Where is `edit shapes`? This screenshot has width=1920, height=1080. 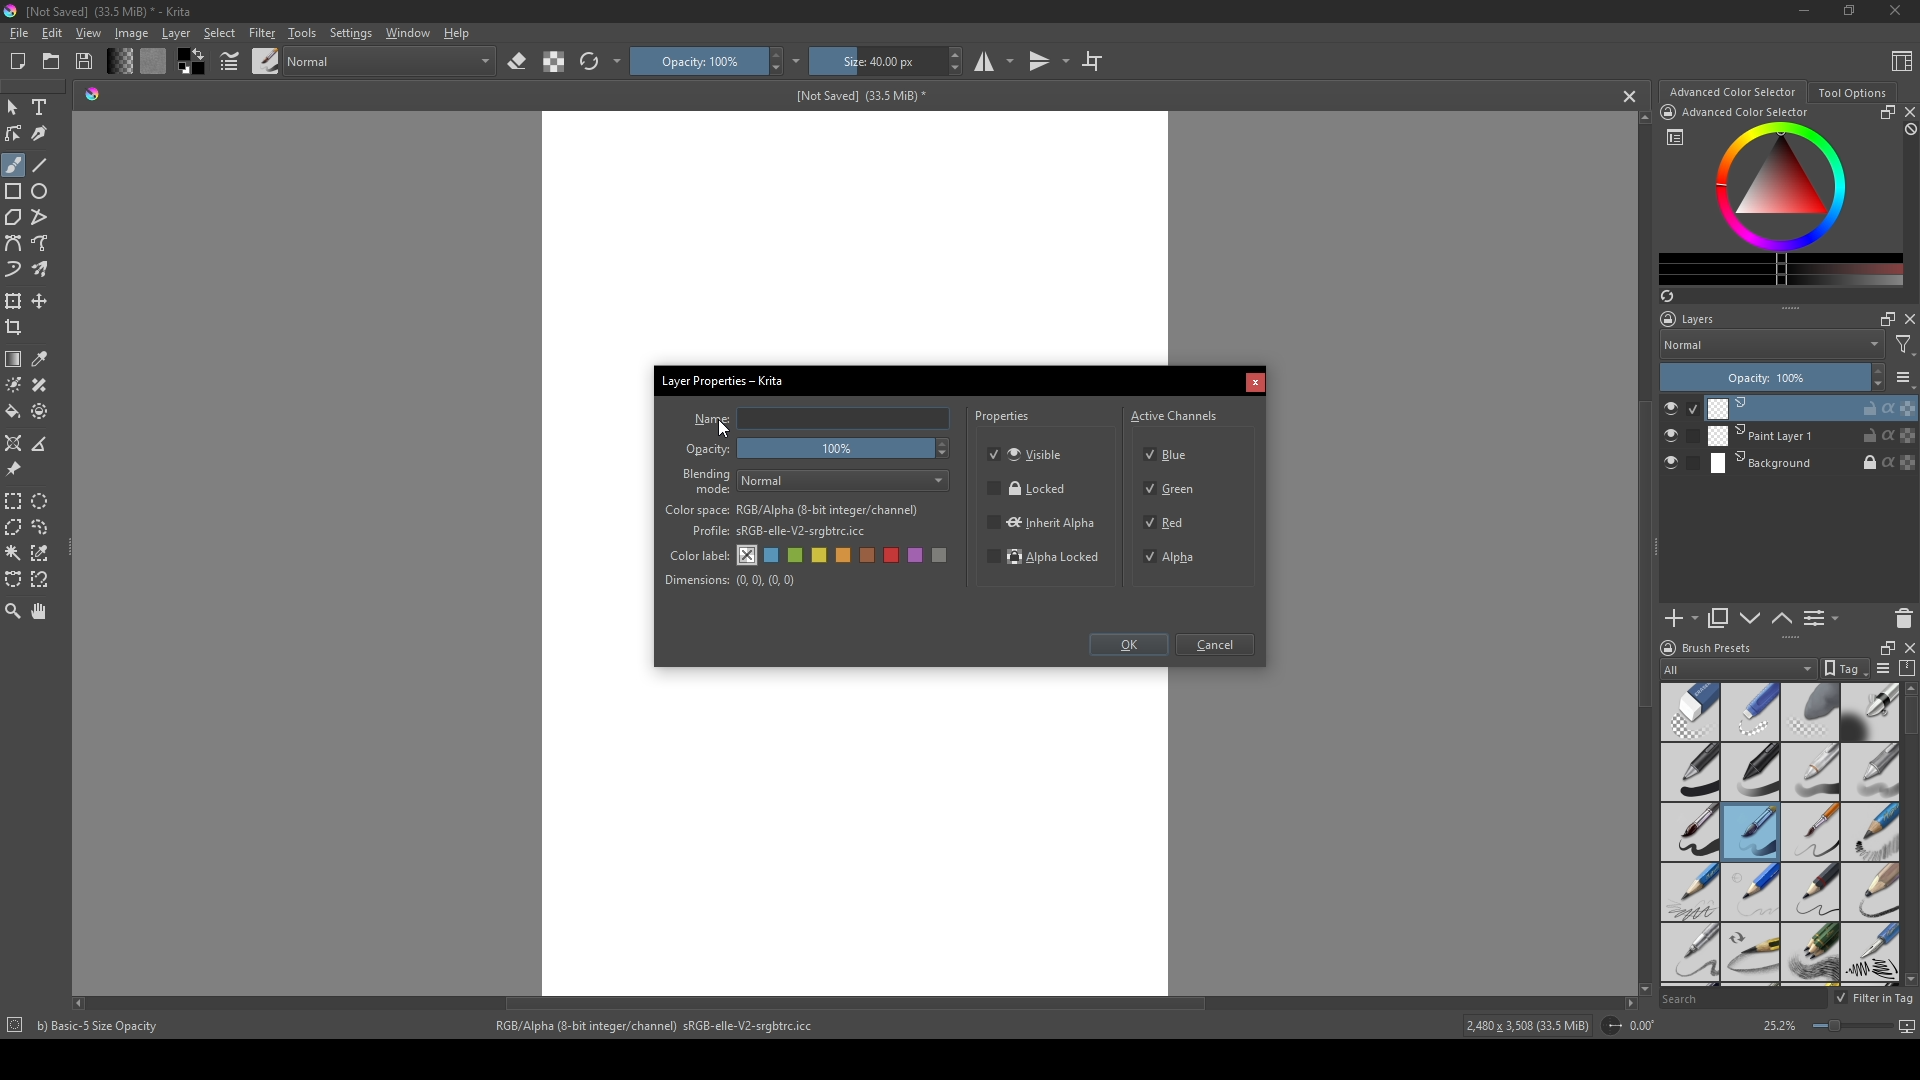 edit shapes is located at coordinates (15, 134).